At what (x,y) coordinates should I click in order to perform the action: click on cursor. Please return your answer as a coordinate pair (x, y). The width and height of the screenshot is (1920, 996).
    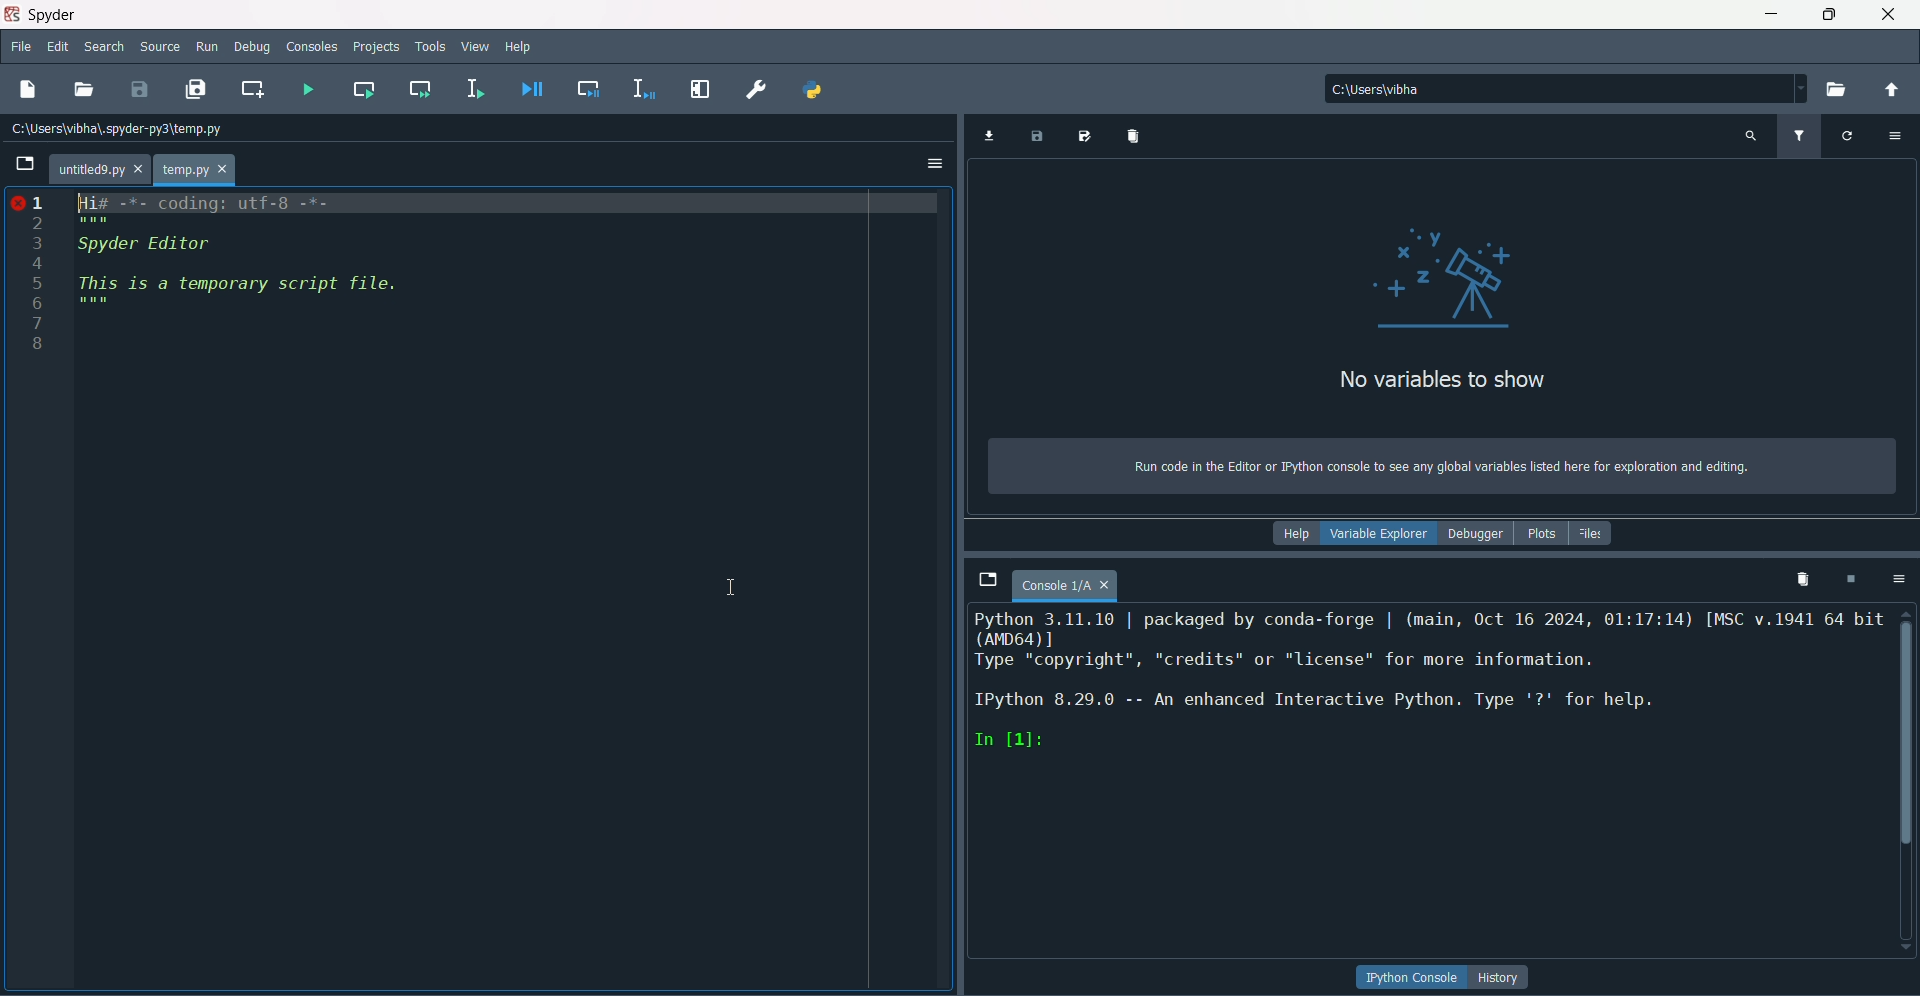
    Looking at the image, I should click on (733, 586).